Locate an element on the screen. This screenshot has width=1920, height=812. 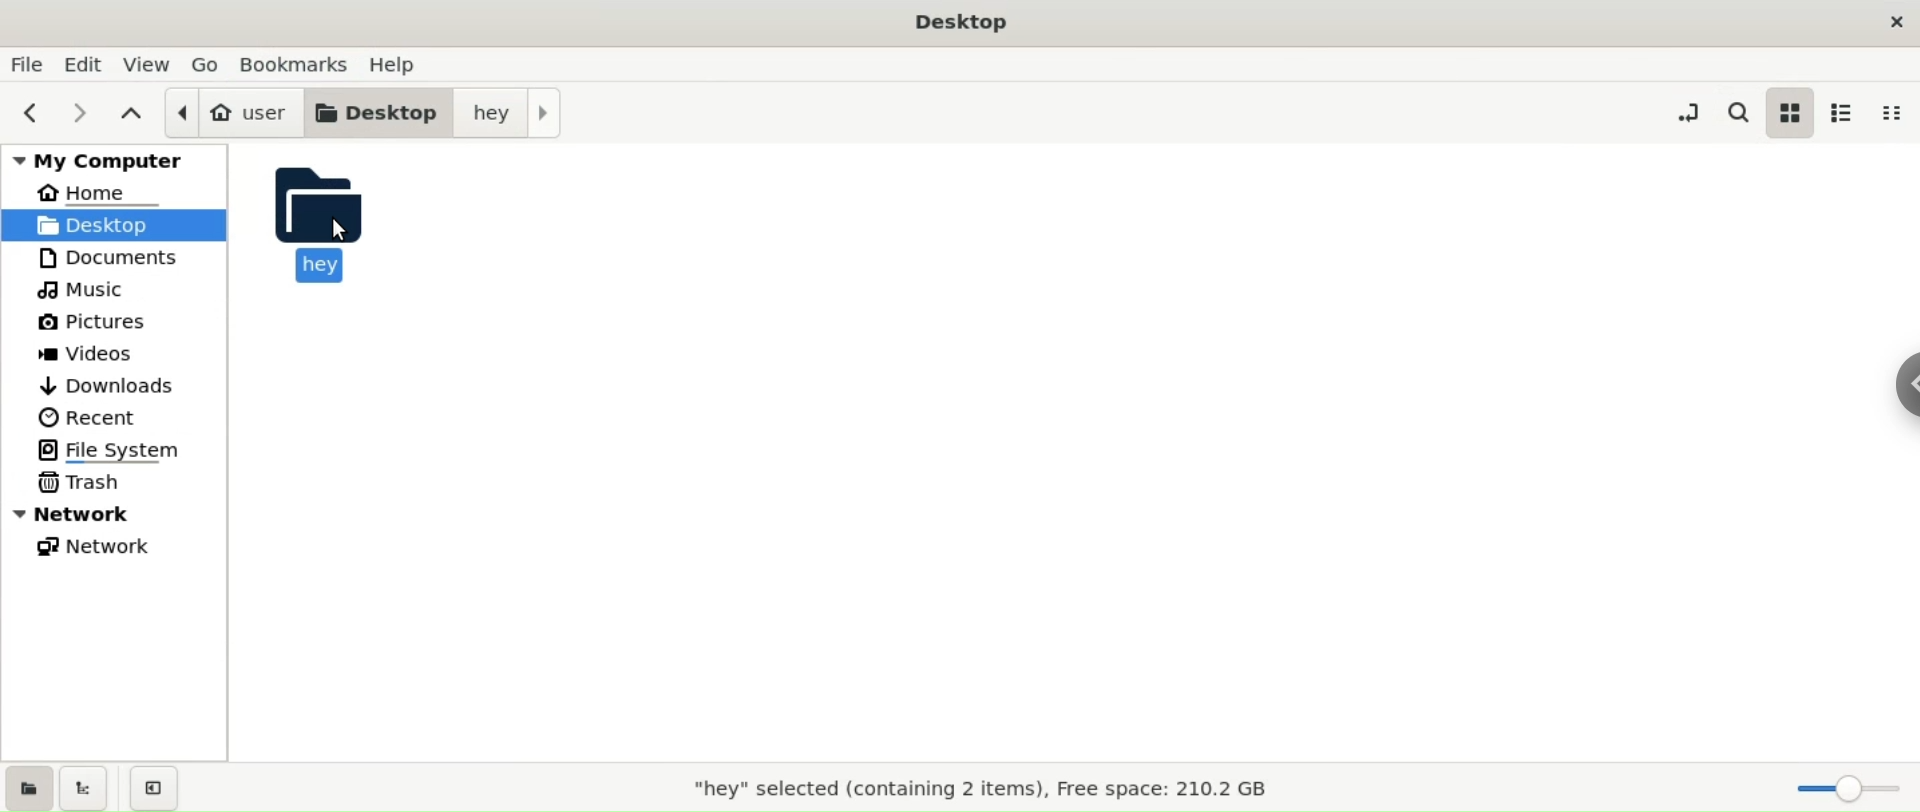
recent is located at coordinates (87, 416).